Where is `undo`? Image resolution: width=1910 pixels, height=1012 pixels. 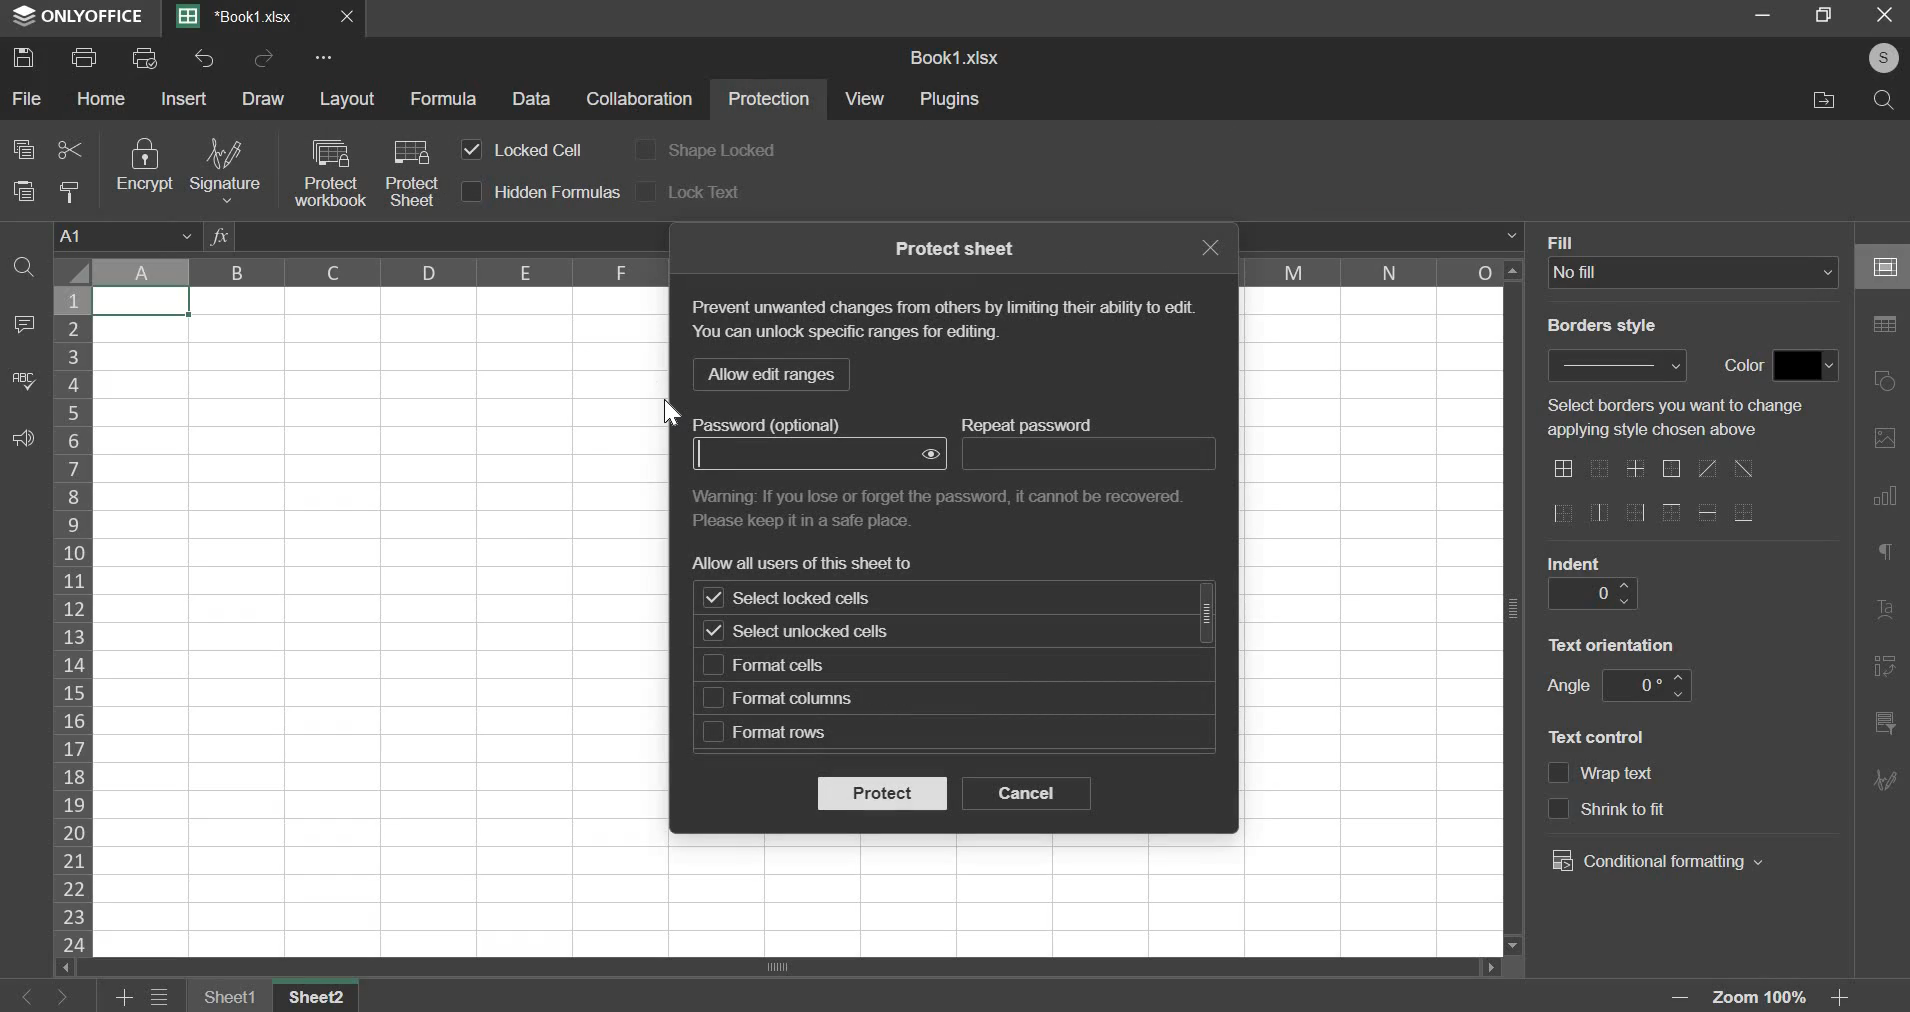
undo is located at coordinates (205, 58).